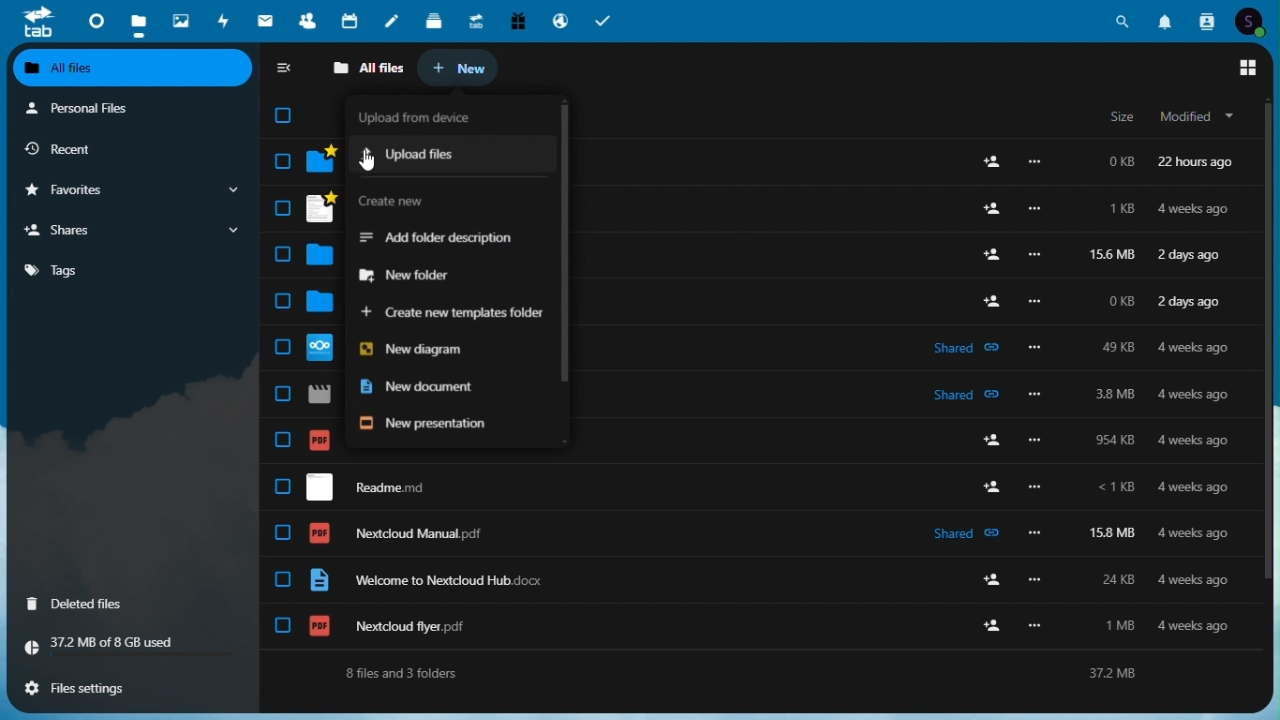 The image size is (1280, 720). Describe the element at coordinates (440, 277) in the screenshot. I see `new folder` at that location.